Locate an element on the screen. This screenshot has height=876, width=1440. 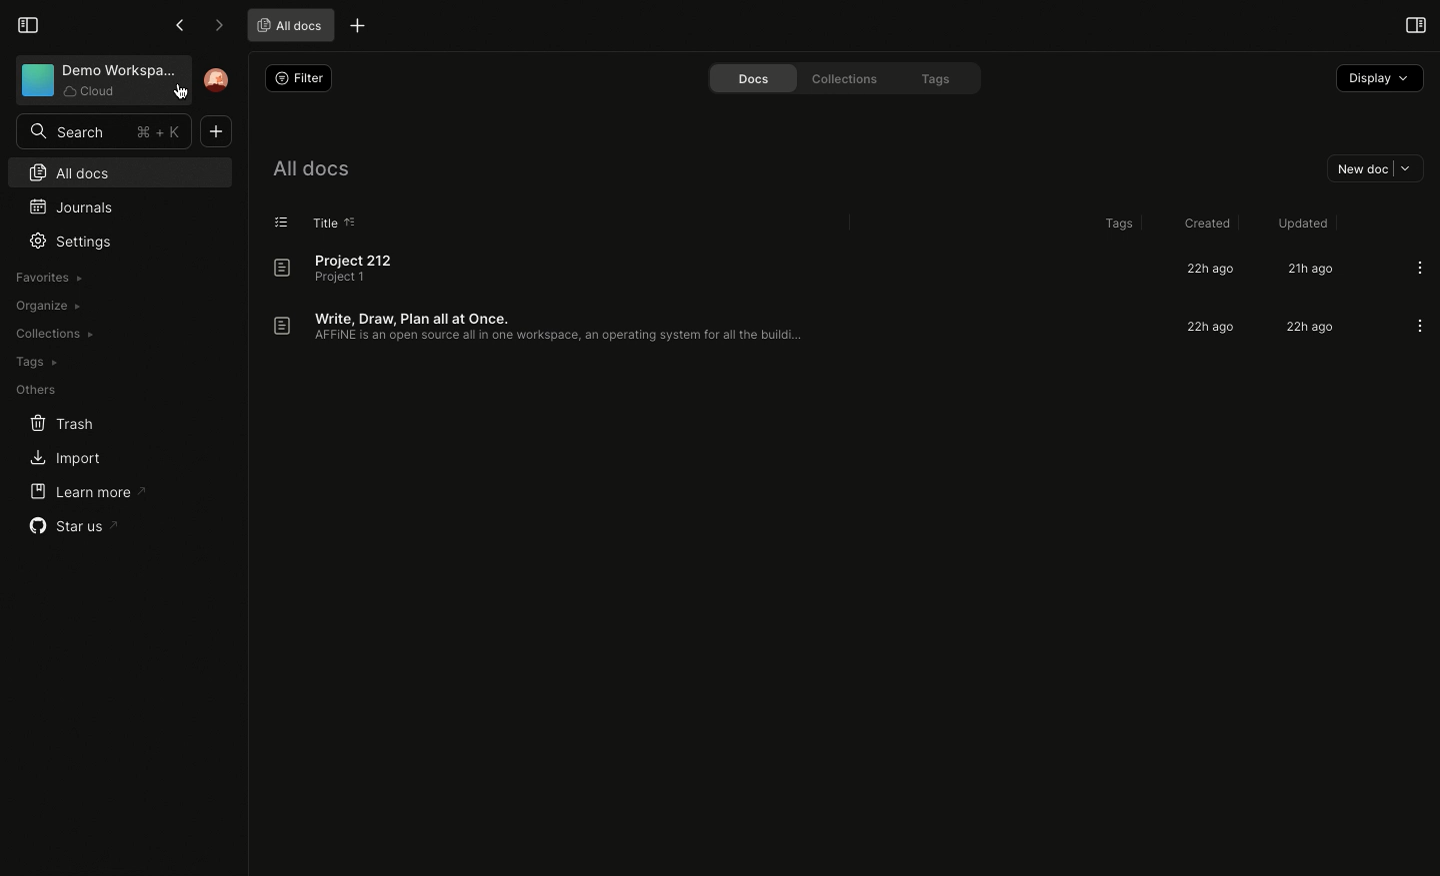
Filter is located at coordinates (298, 78).